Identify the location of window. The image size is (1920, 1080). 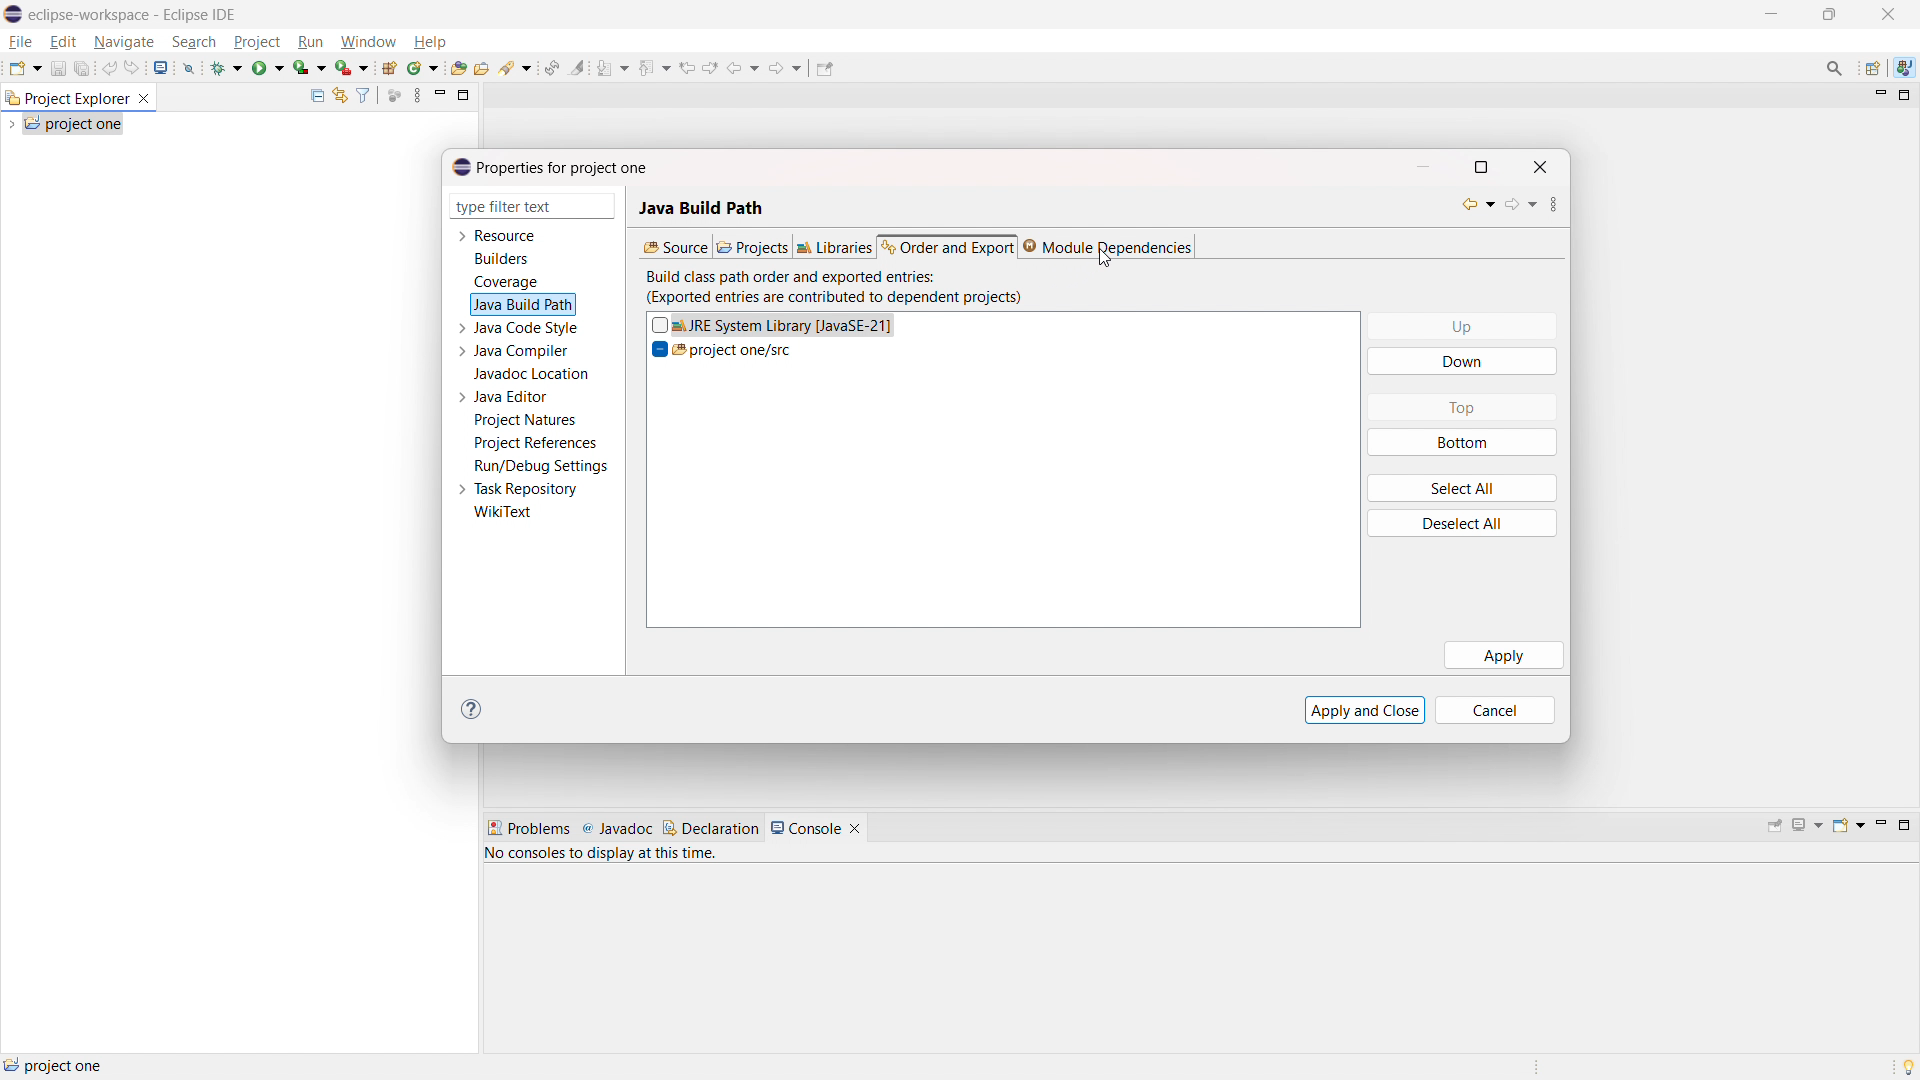
(367, 43).